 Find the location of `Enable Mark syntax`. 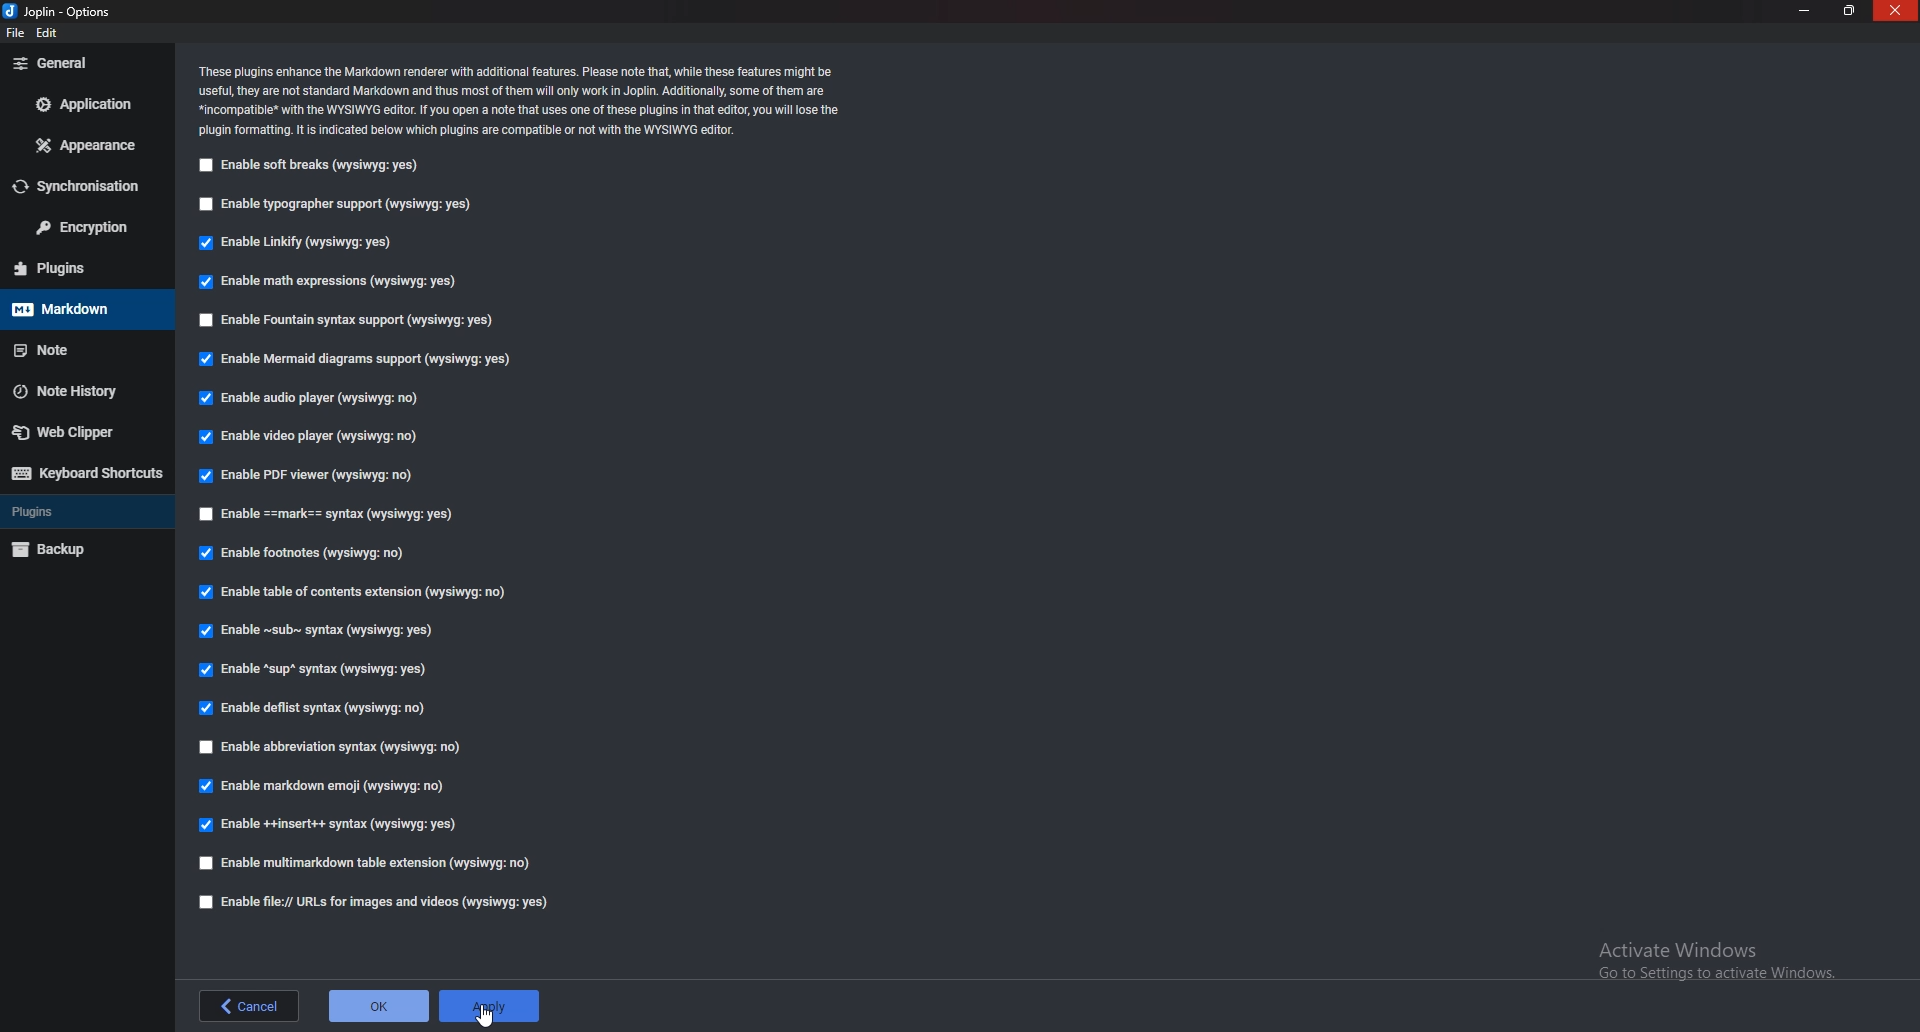

Enable Mark syntax is located at coordinates (354, 513).